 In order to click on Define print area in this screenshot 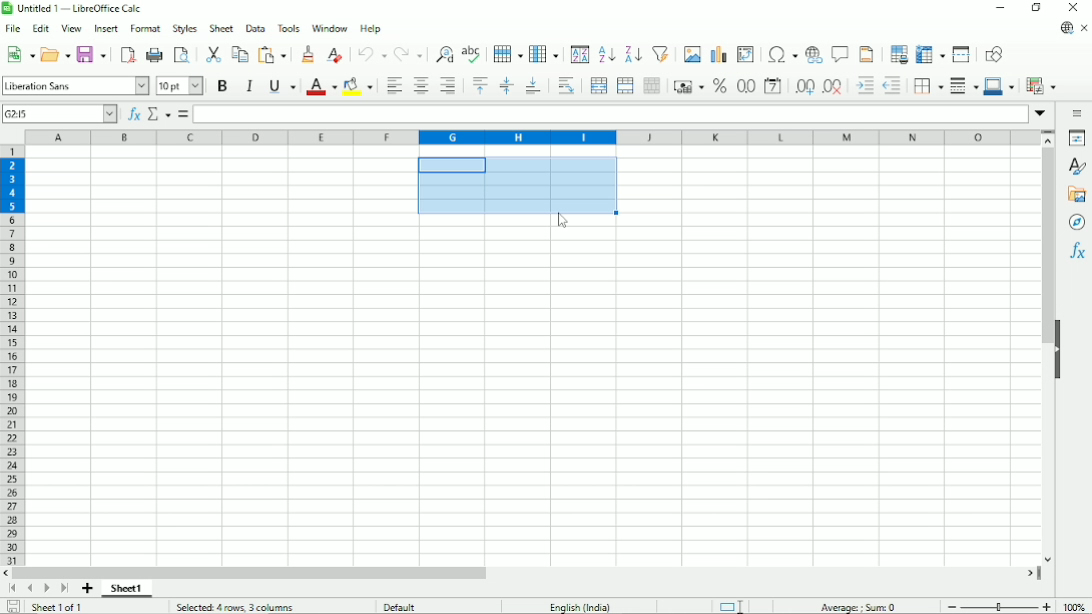, I will do `click(898, 53)`.